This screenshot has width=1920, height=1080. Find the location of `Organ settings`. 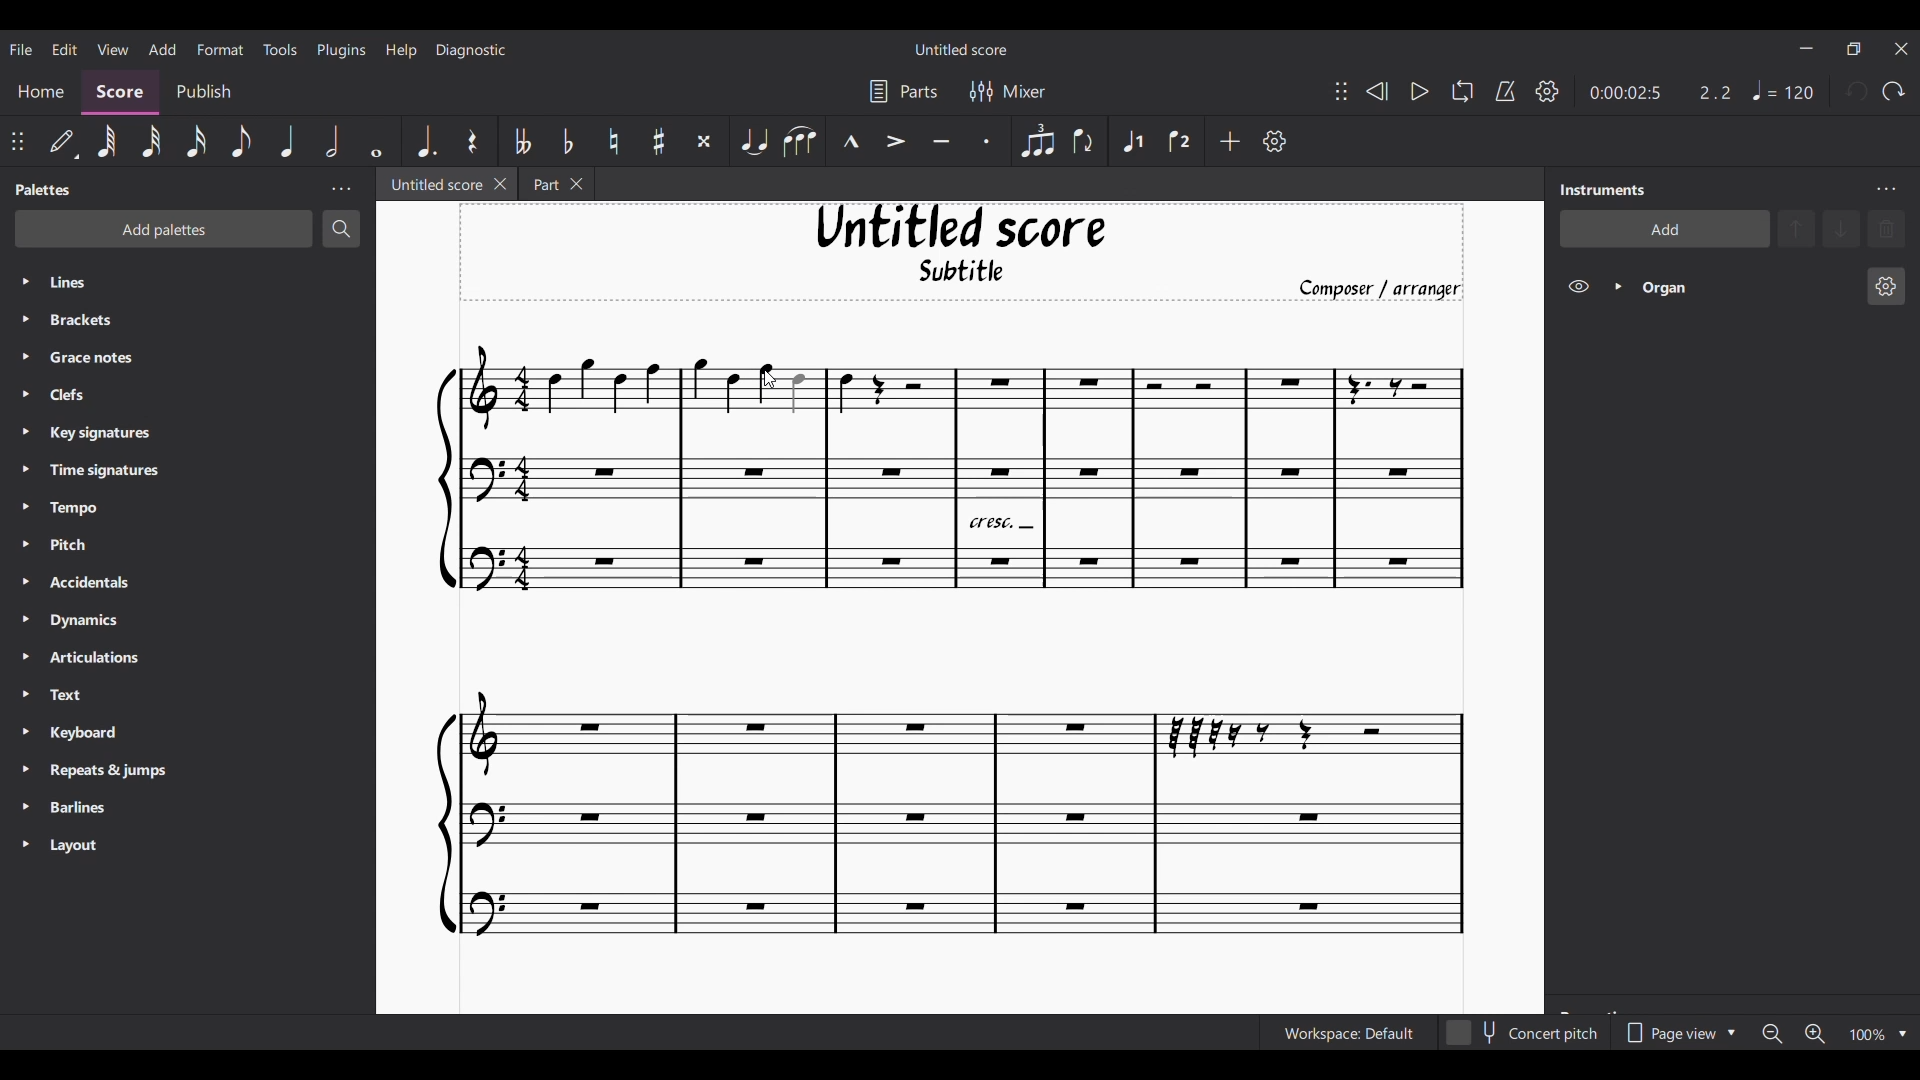

Organ settings is located at coordinates (1887, 286).